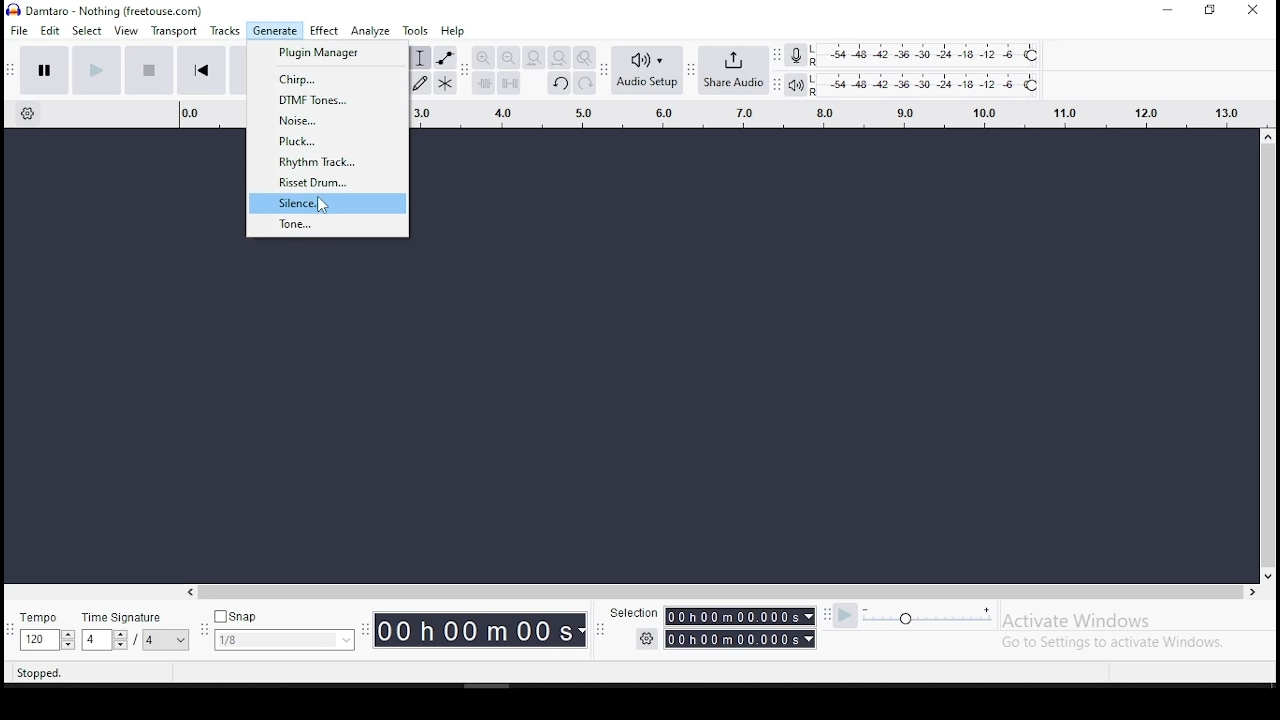 The image size is (1280, 720). What do you see at coordinates (453, 31) in the screenshot?
I see `help` at bounding box center [453, 31].